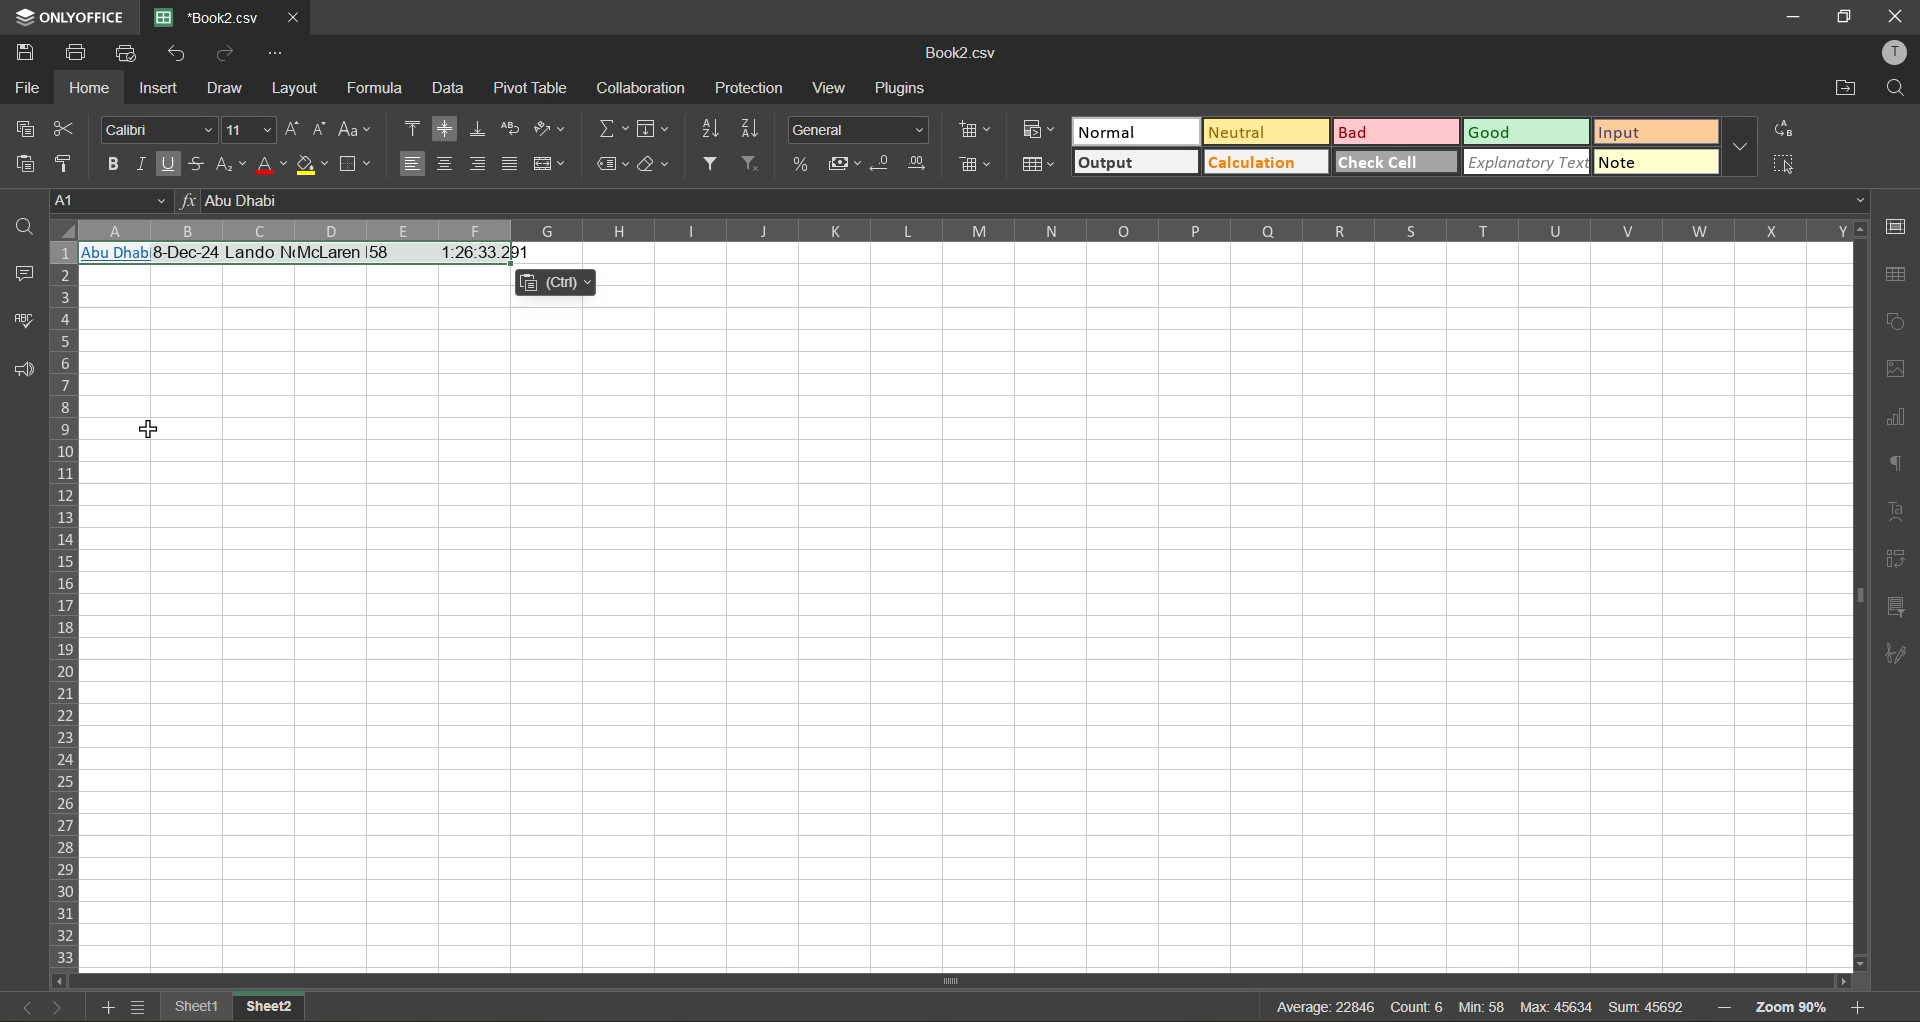 Image resolution: width=1920 pixels, height=1022 pixels. I want to click on print, so click(75, 51).